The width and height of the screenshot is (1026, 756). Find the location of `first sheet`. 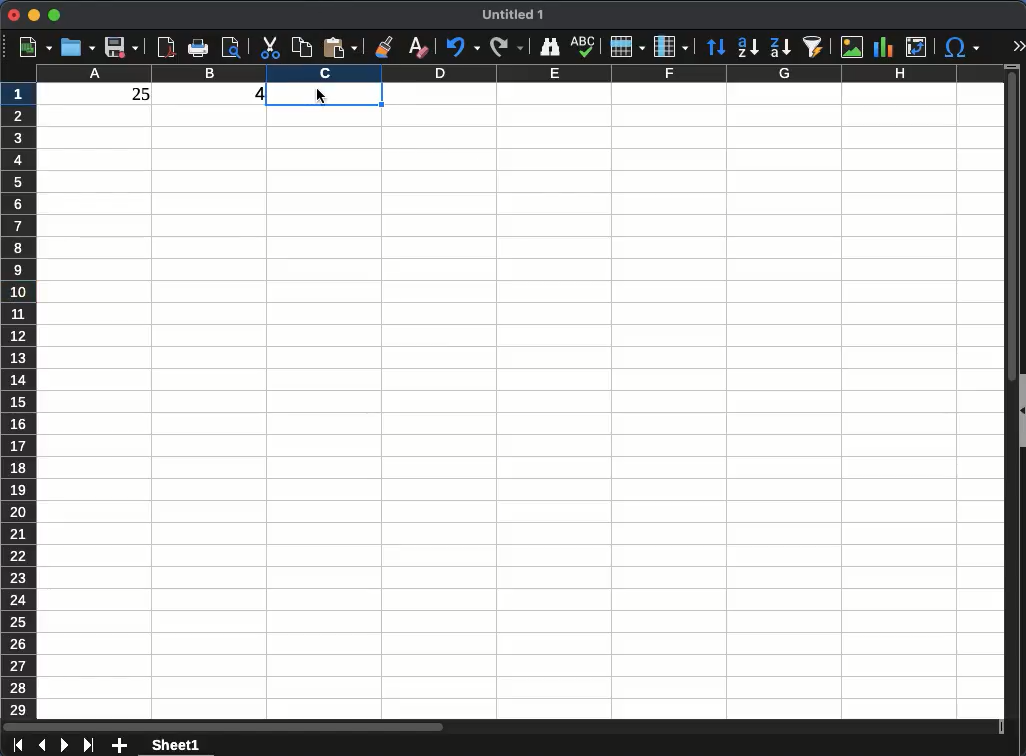

first sheet is located at coordinates (19, 745).